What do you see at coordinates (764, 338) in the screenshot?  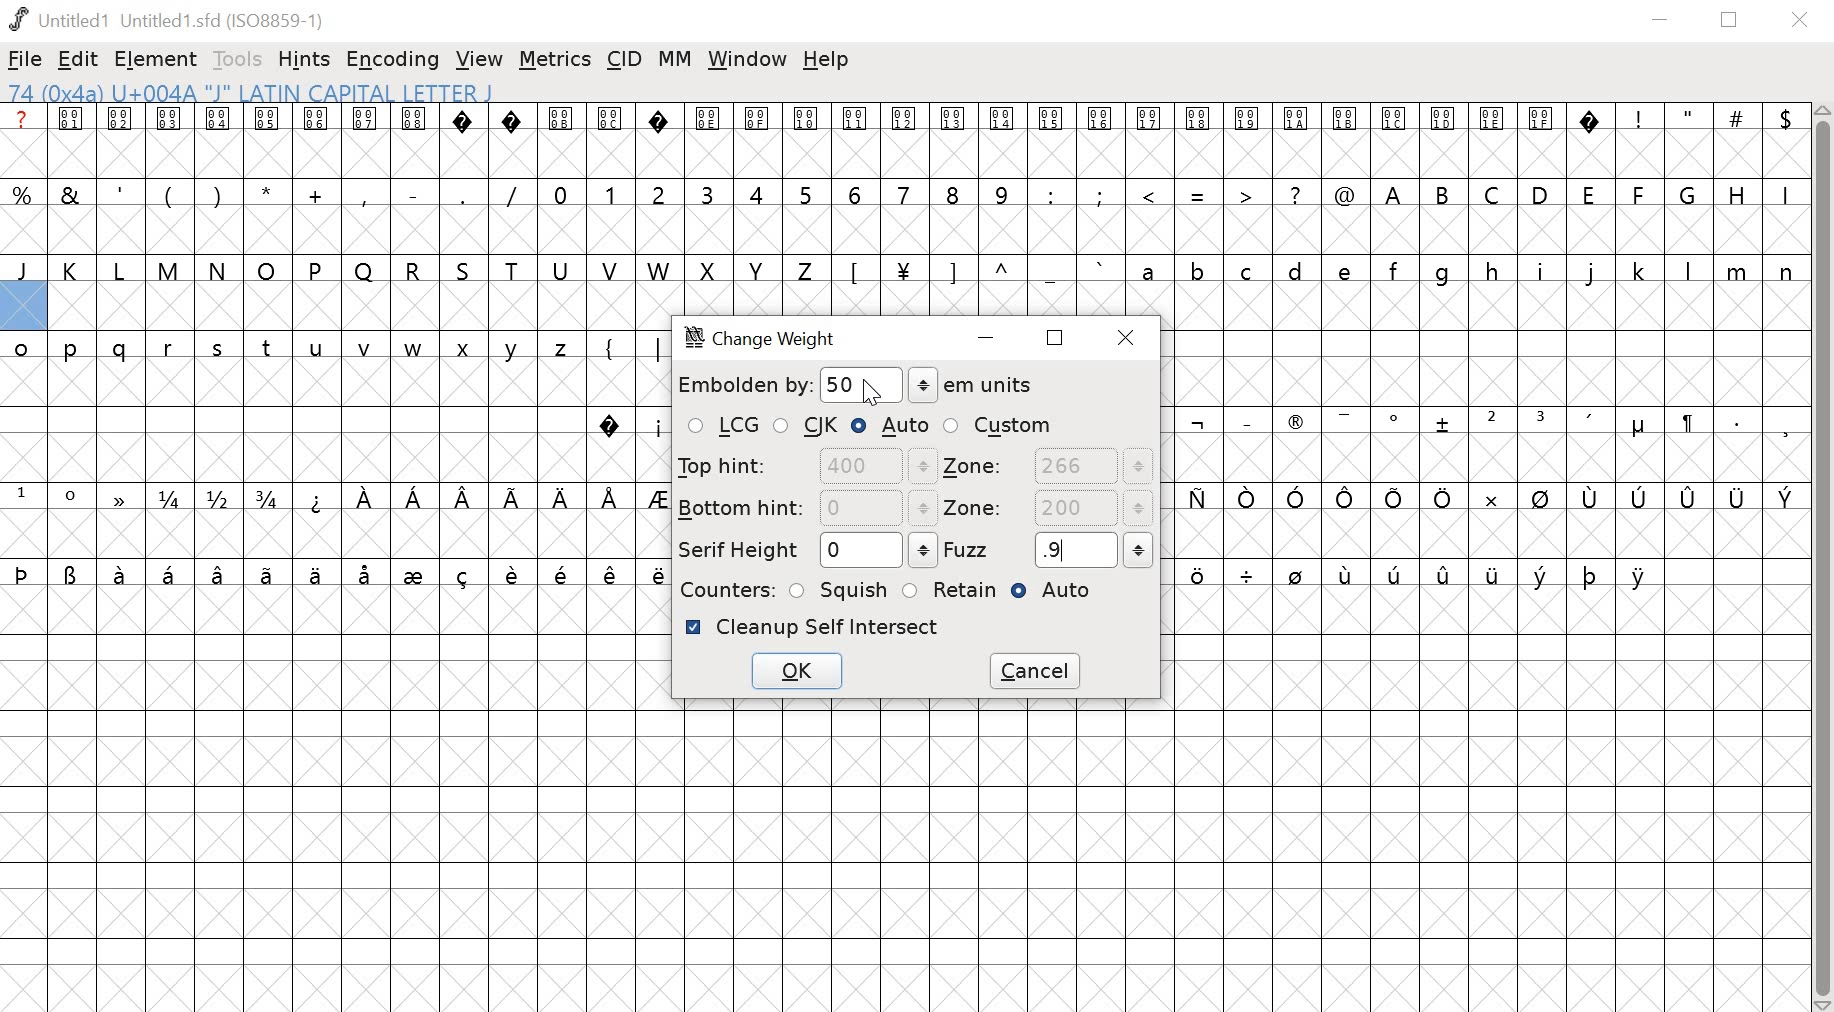 I see `change weight` at bounding box center [764, 338].